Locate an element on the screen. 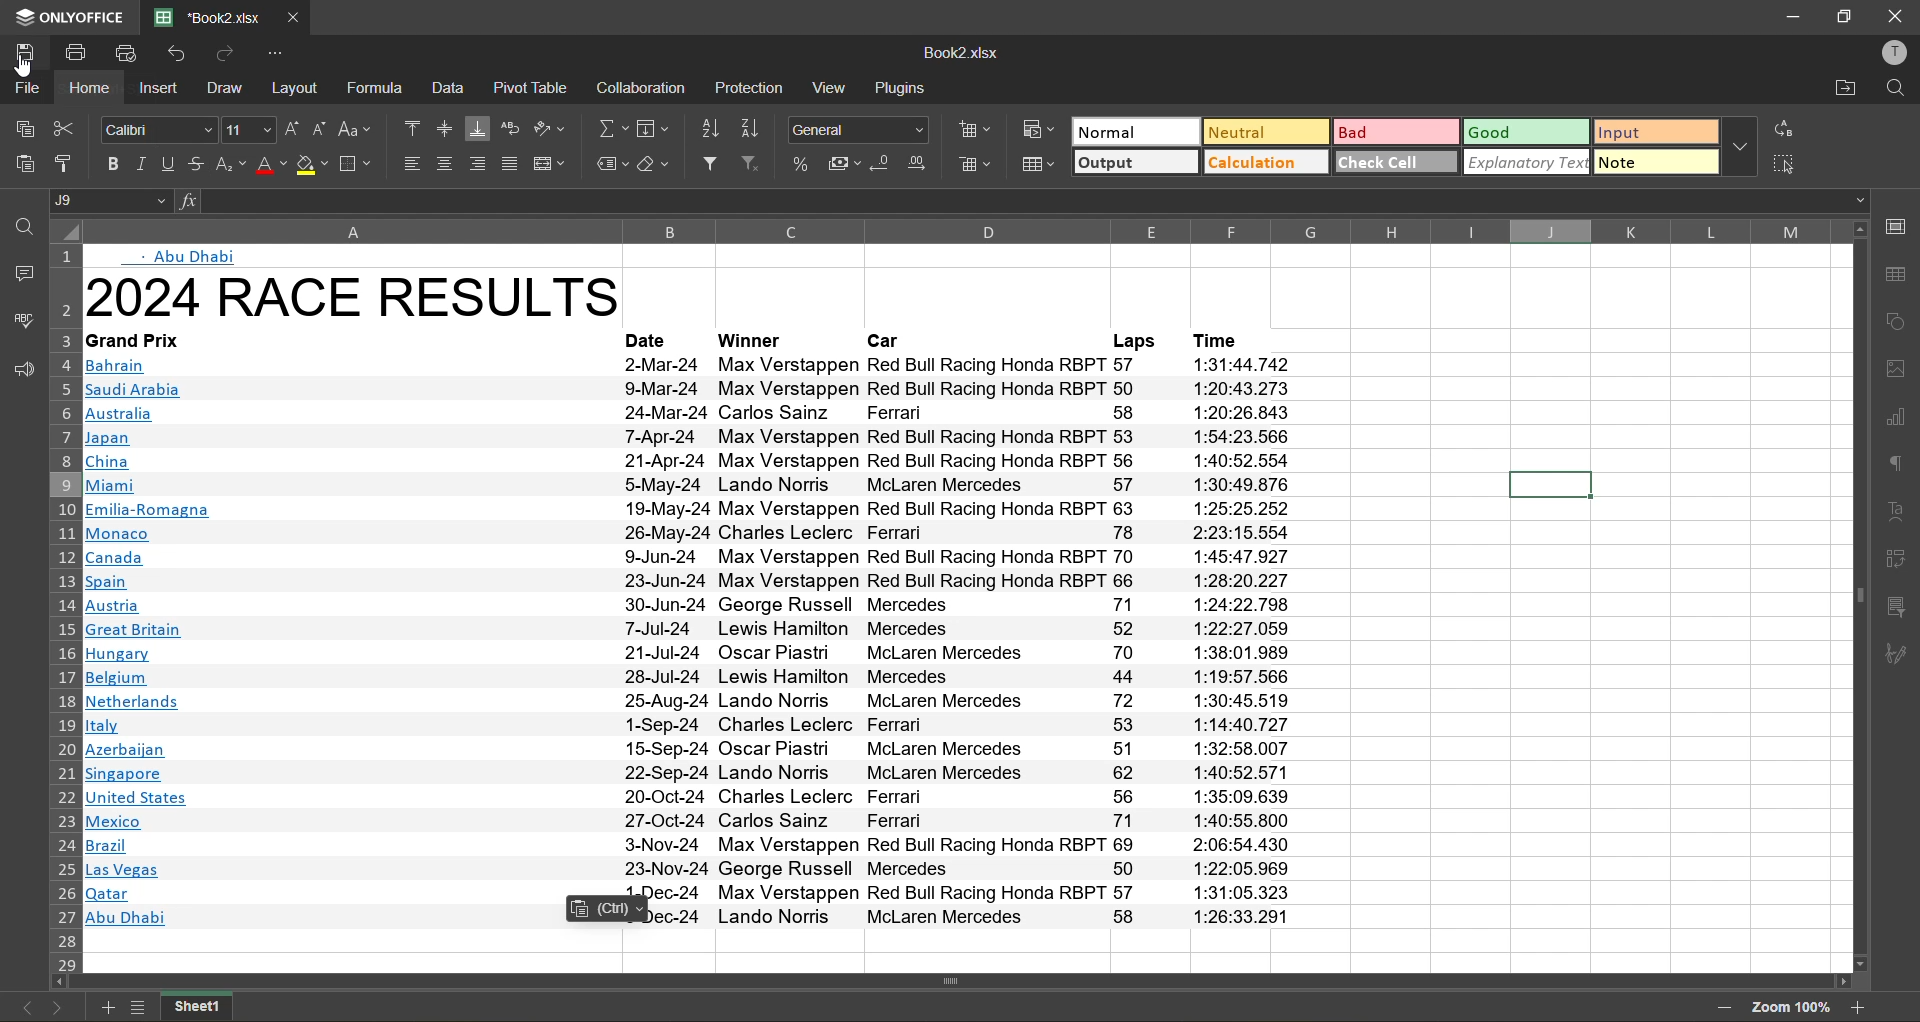 The height and width of the screenshot is (1022, 1920). call settings is located at coordinates (1898, 228).